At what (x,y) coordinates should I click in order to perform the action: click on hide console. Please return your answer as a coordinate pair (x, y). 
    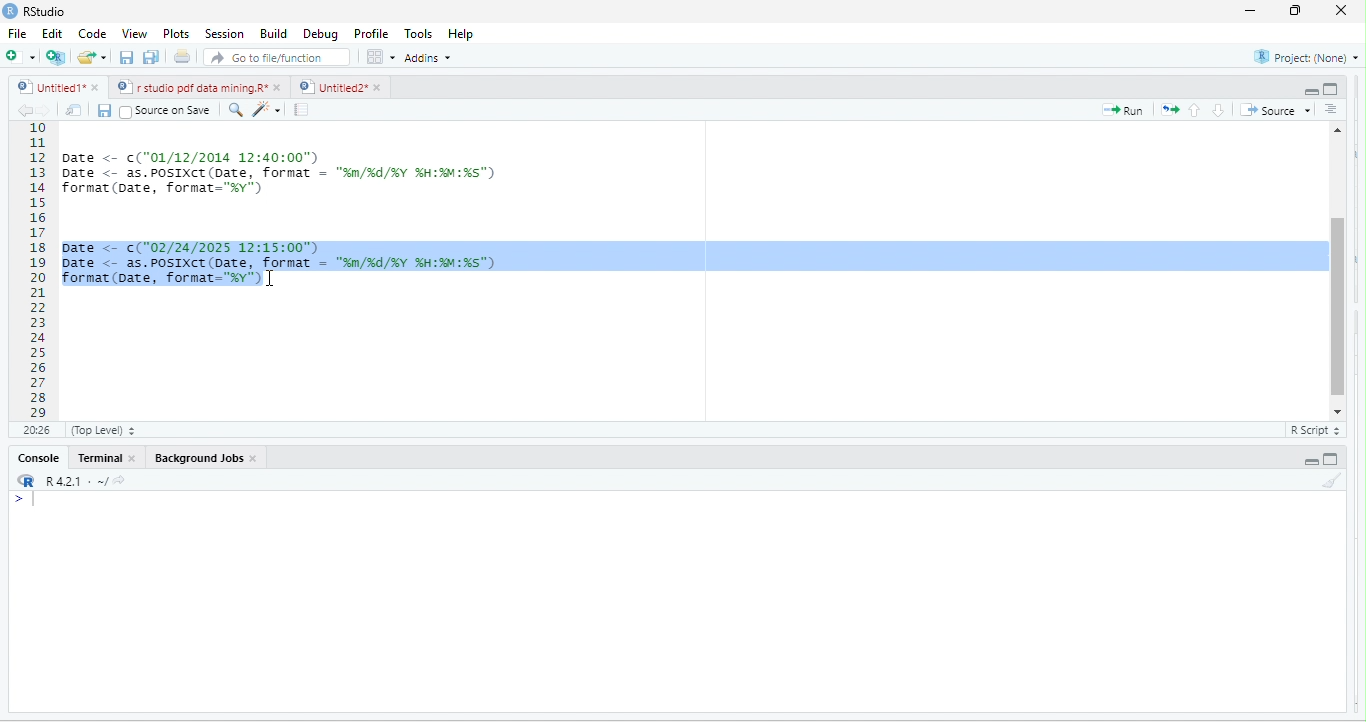
    Looking at the image, I should click on (1334, 89).